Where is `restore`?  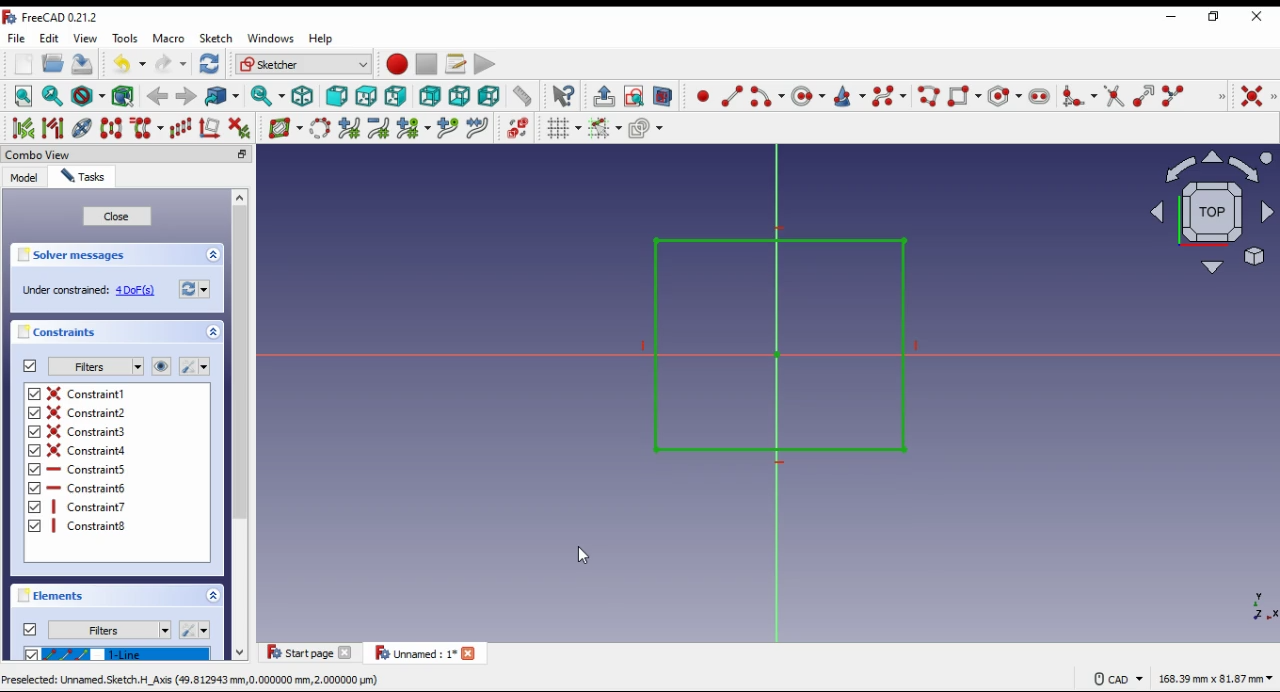
restore is located at coordinates (1217, 17).